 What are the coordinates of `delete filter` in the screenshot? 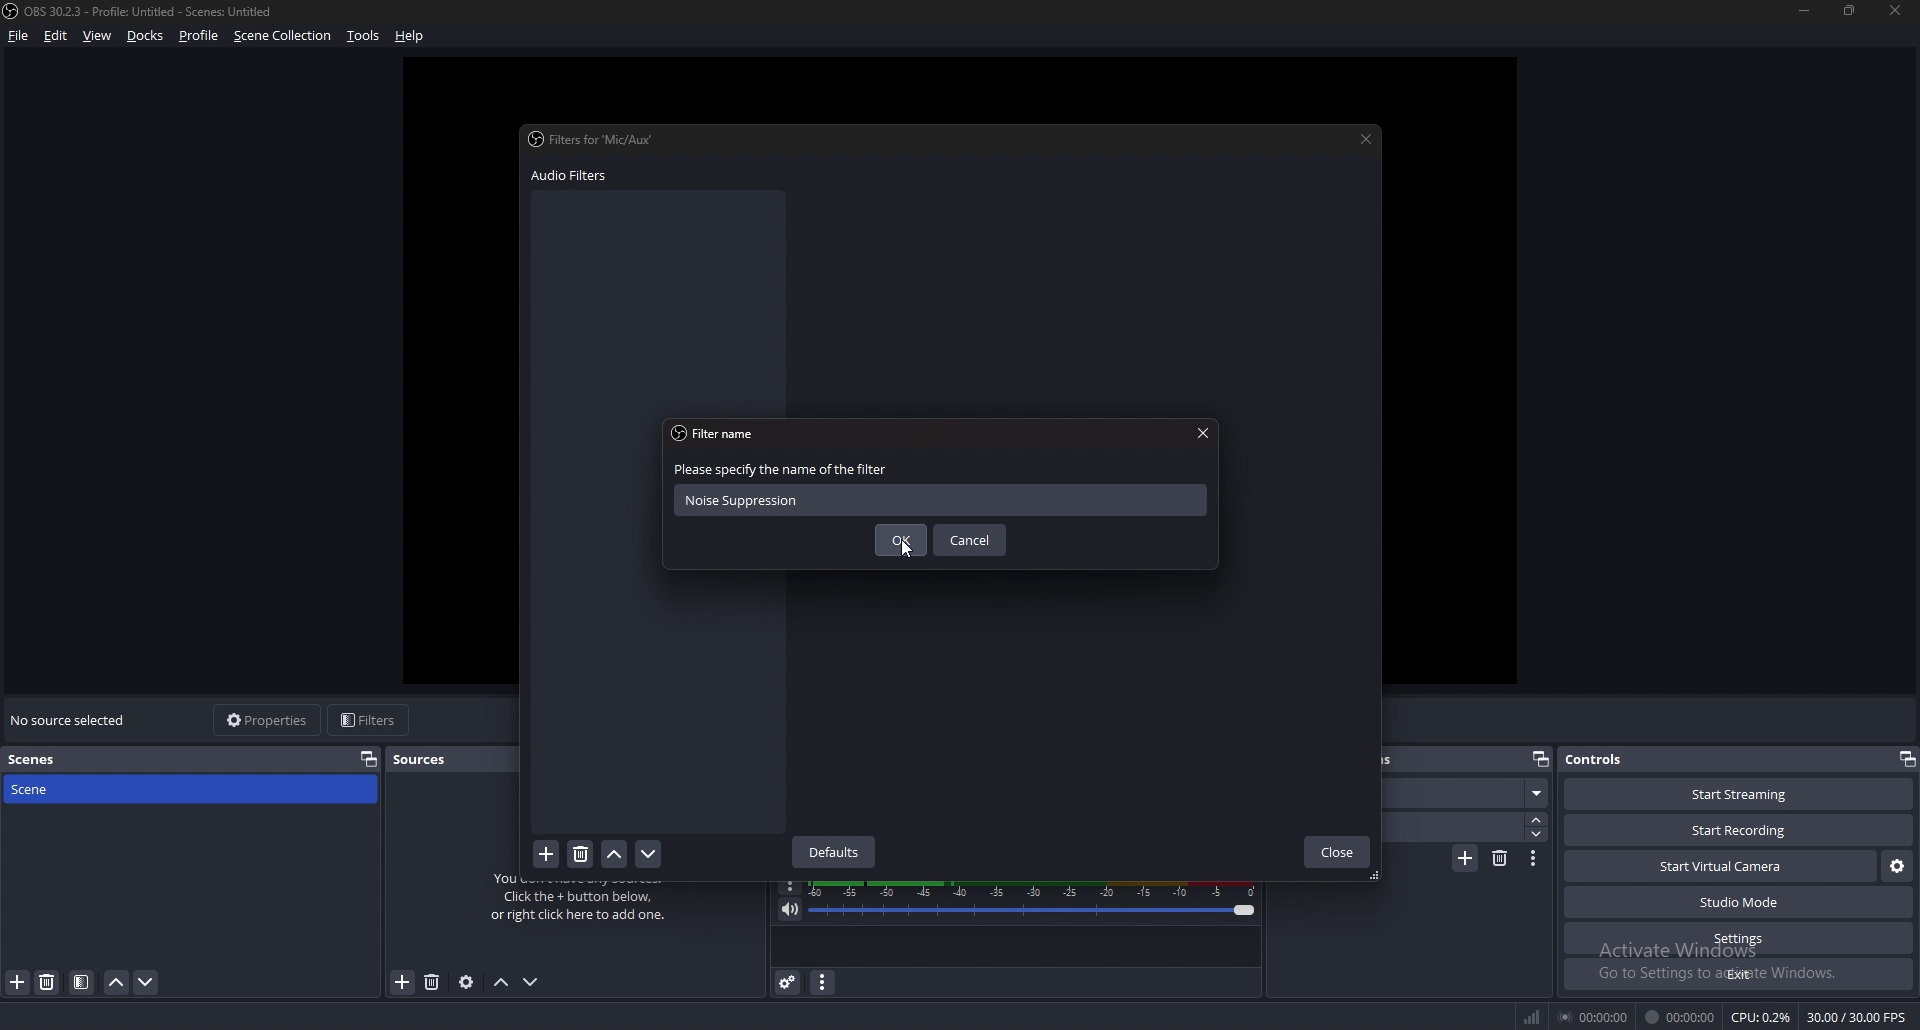 It's located at (581, 852).